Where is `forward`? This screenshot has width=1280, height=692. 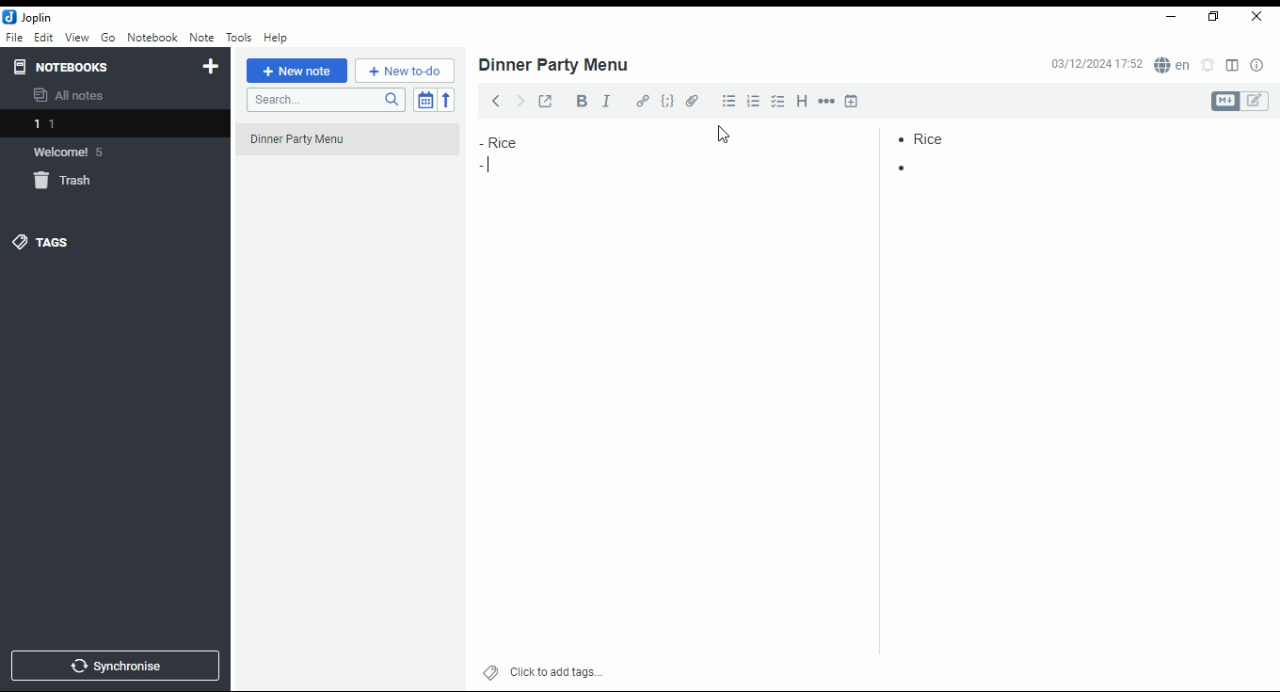
forward is located at coordinates (519, 98).